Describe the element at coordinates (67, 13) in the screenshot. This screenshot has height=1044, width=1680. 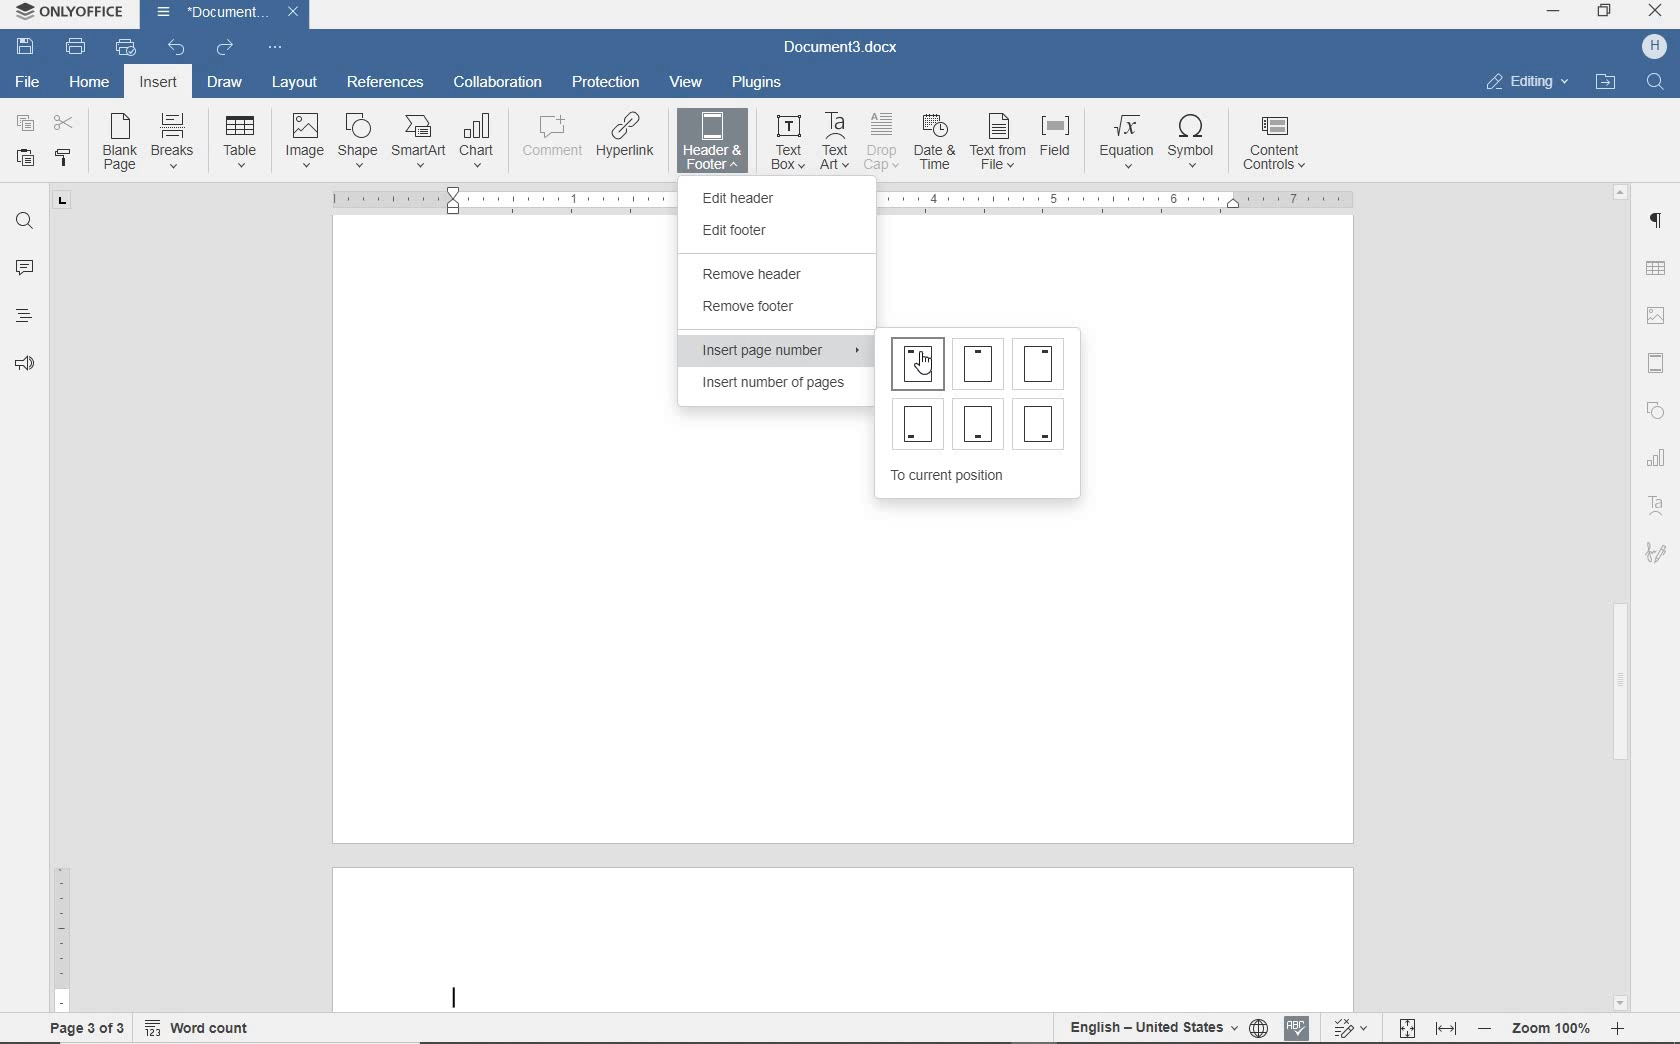
I see `OnlyOffice` at that location.